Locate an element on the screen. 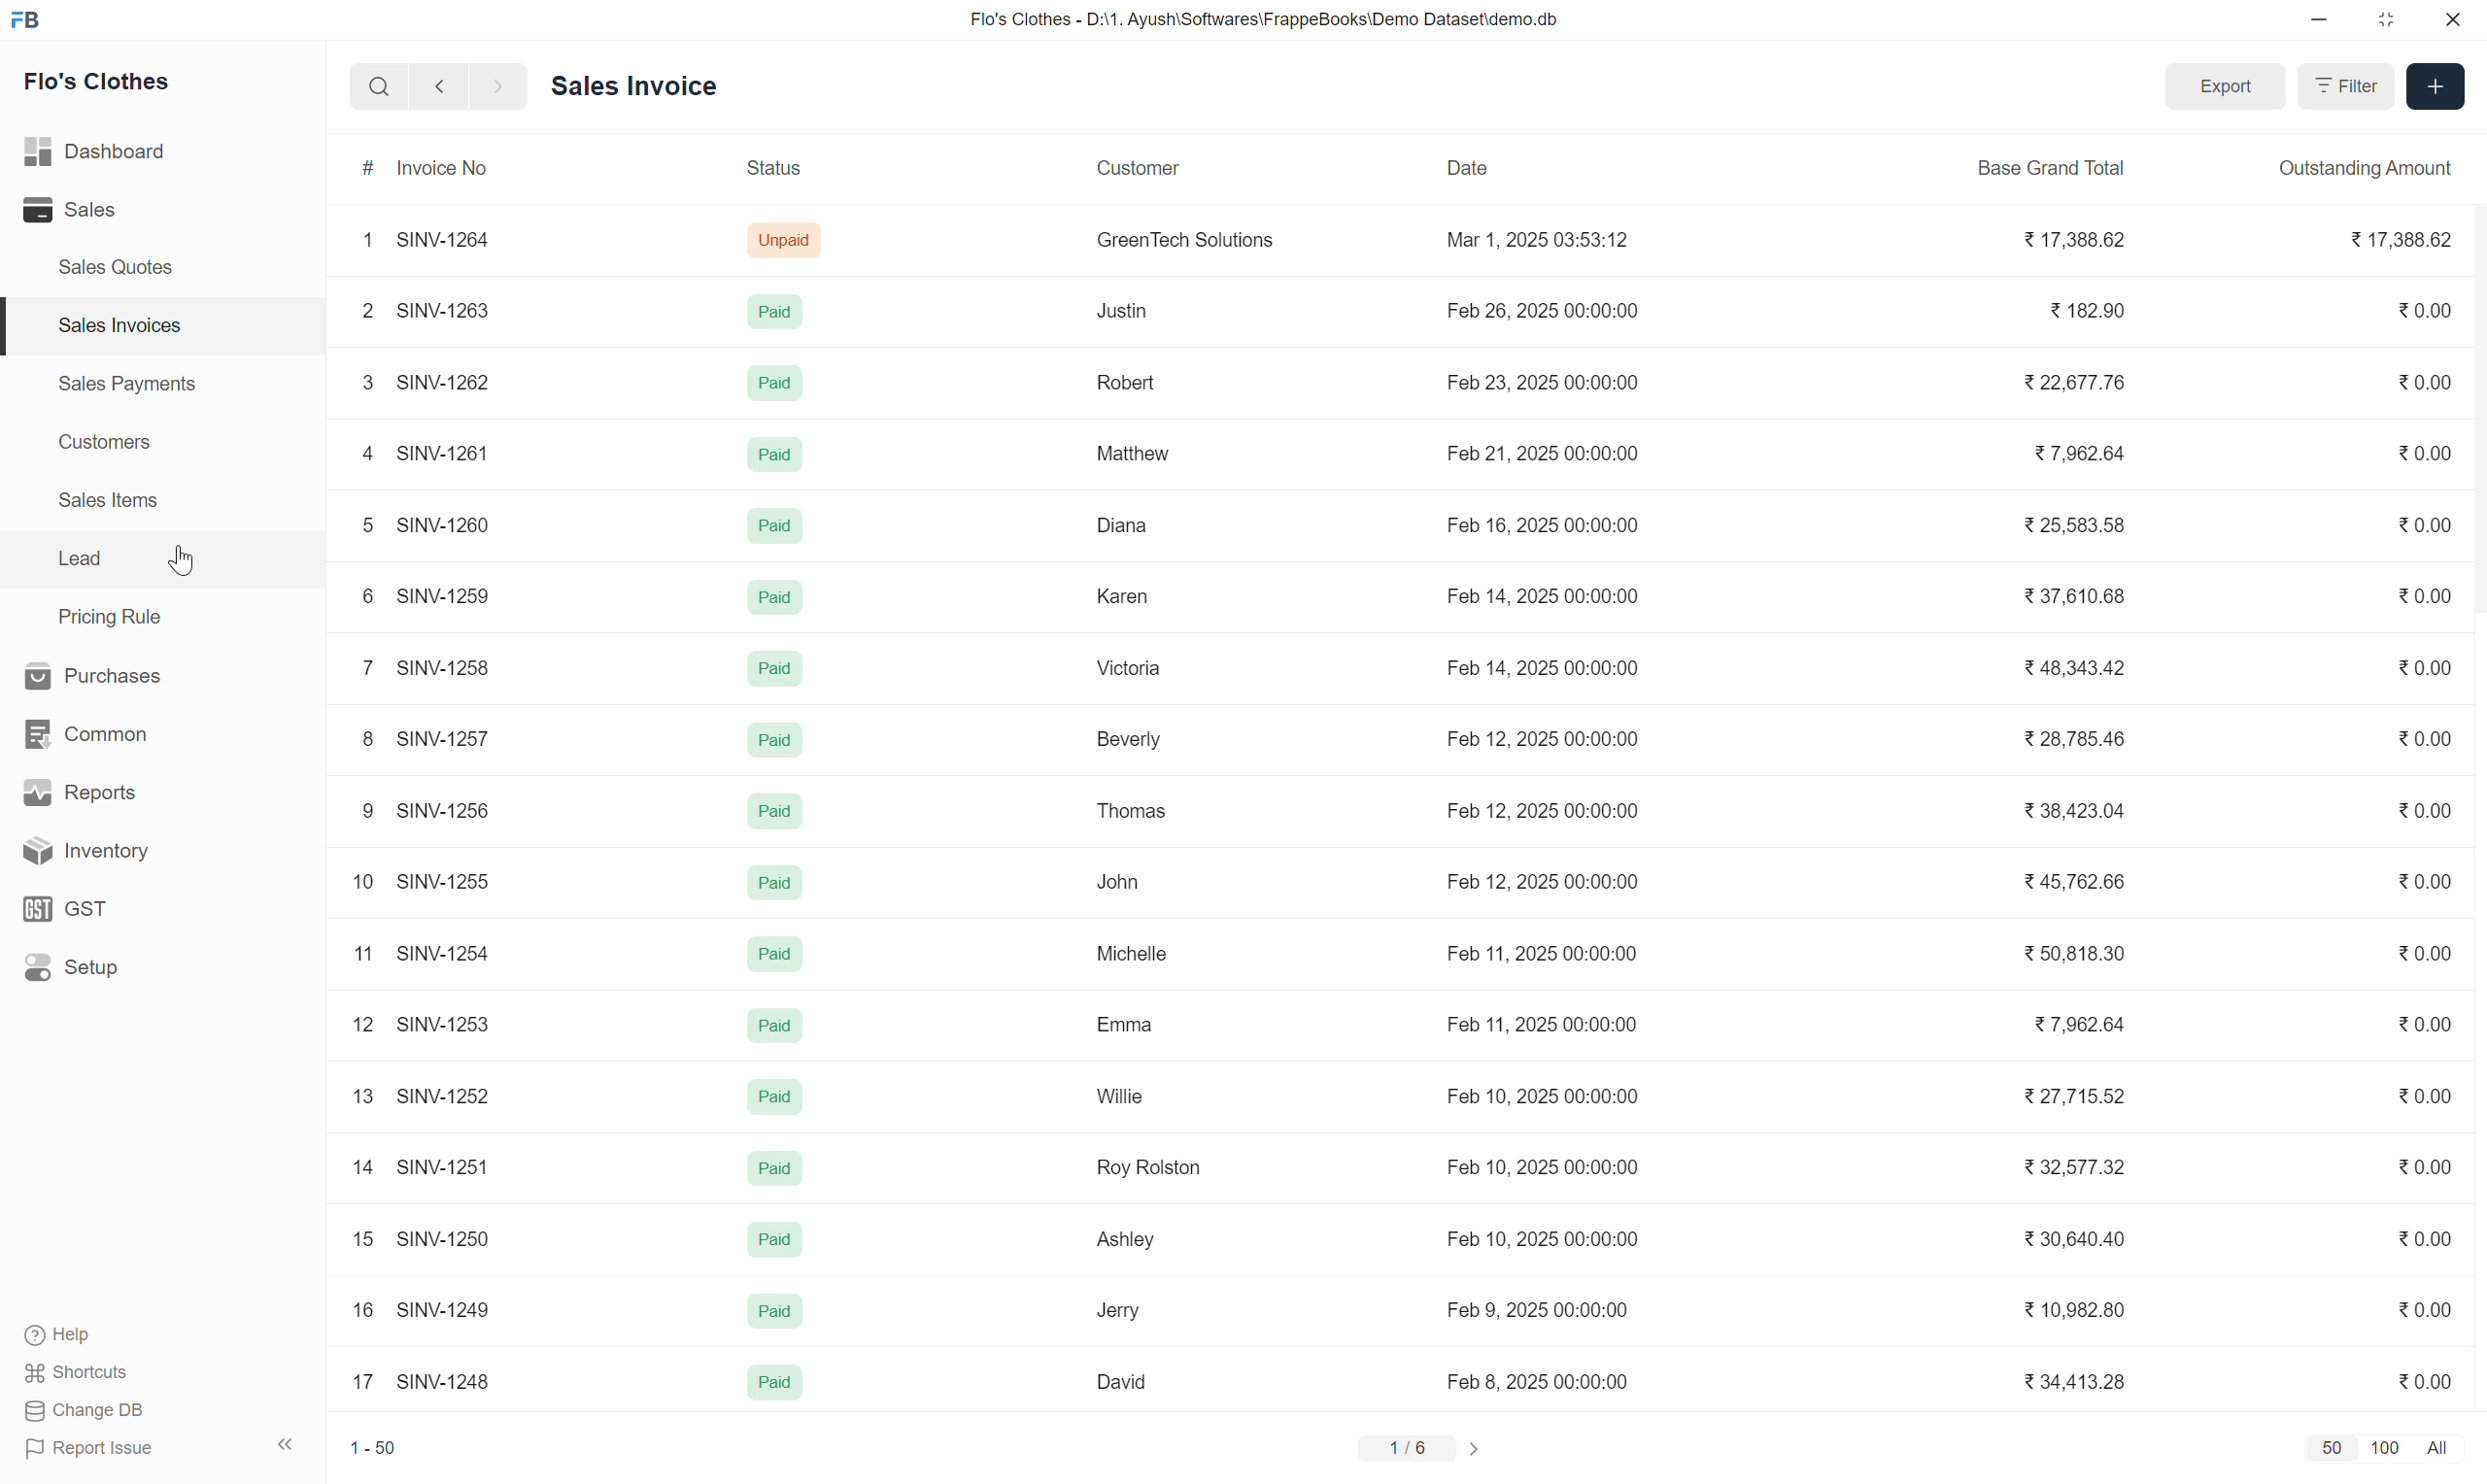 The height and width of the screenshot is (1484, 2487). 0.00 is located at coordinates (2421, 879).